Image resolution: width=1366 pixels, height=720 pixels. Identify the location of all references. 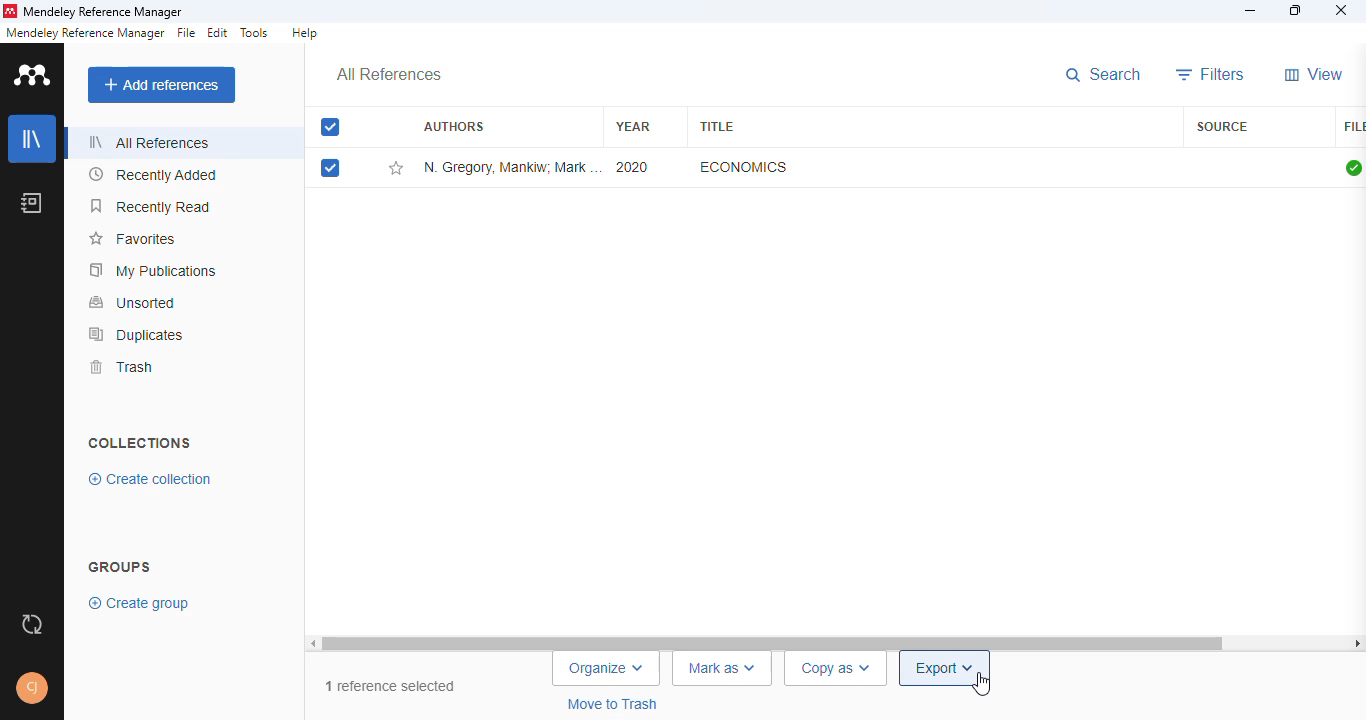
(151, 141).